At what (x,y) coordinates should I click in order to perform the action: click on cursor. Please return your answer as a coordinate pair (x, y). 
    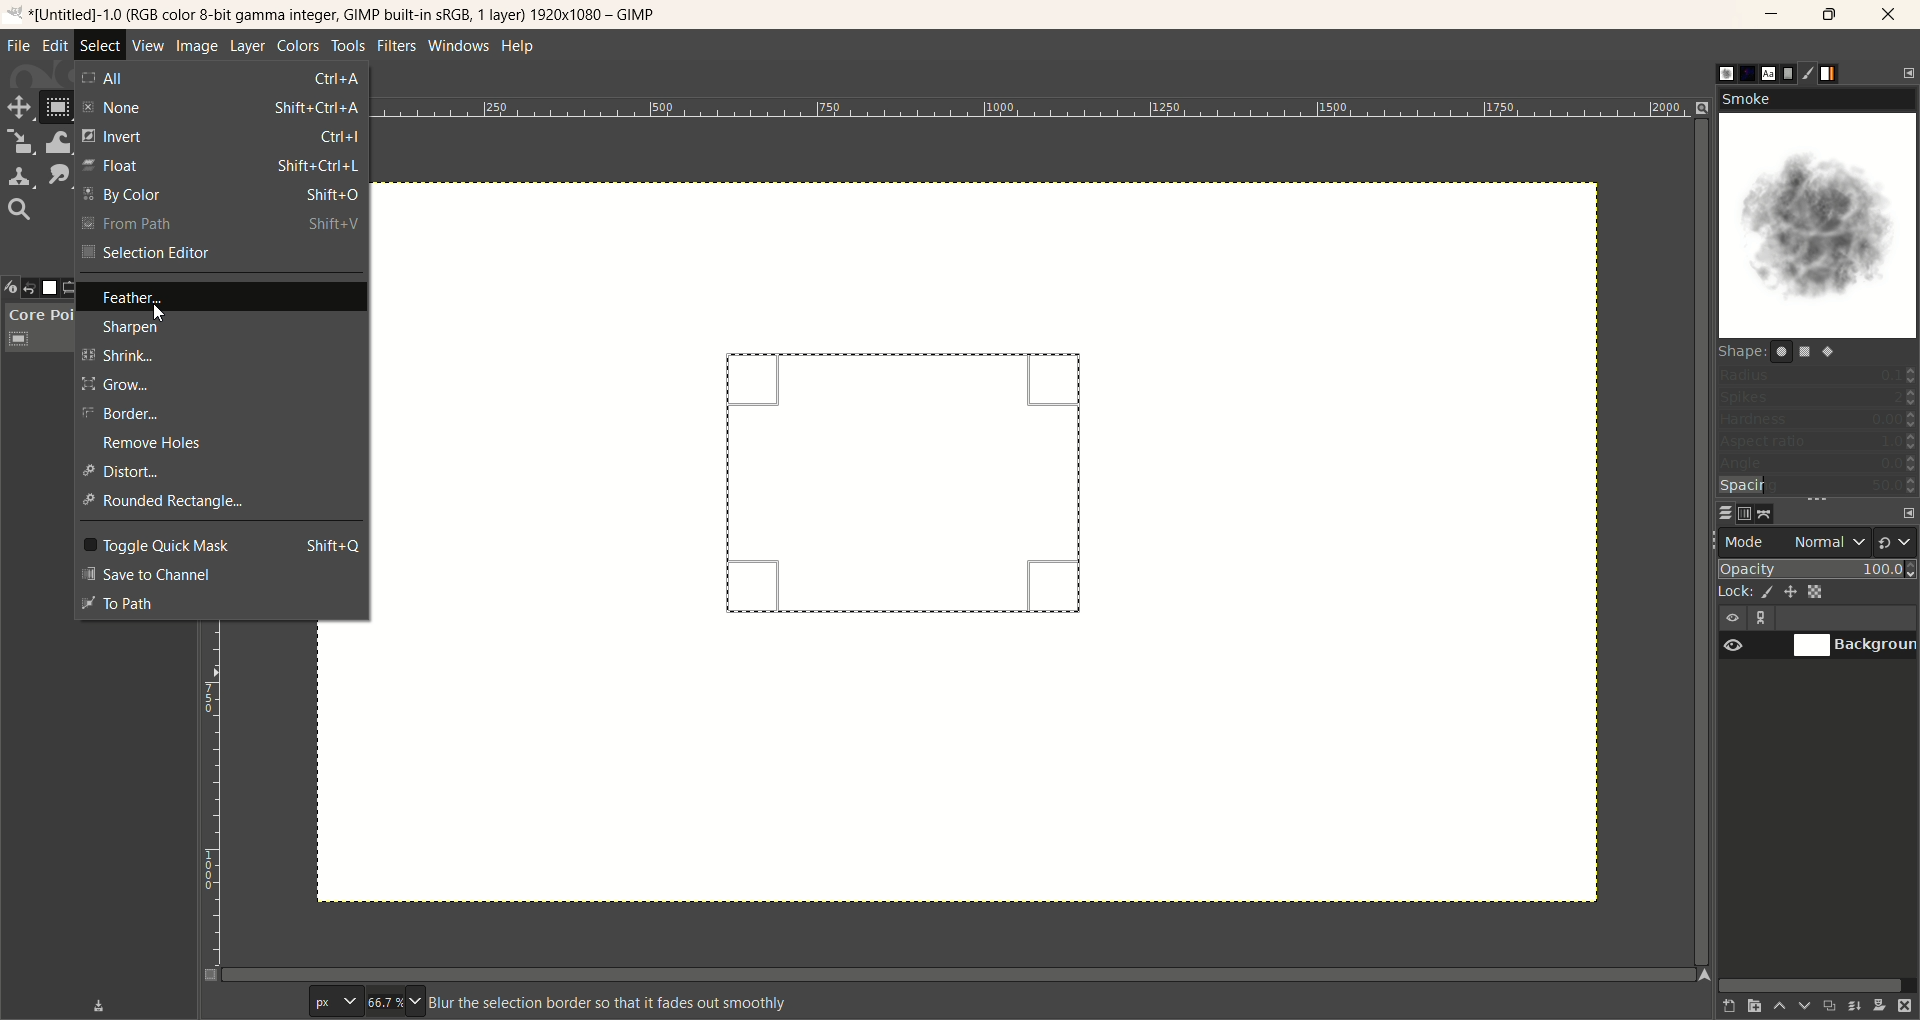
    Looking at the image, I should click on (161, 313).